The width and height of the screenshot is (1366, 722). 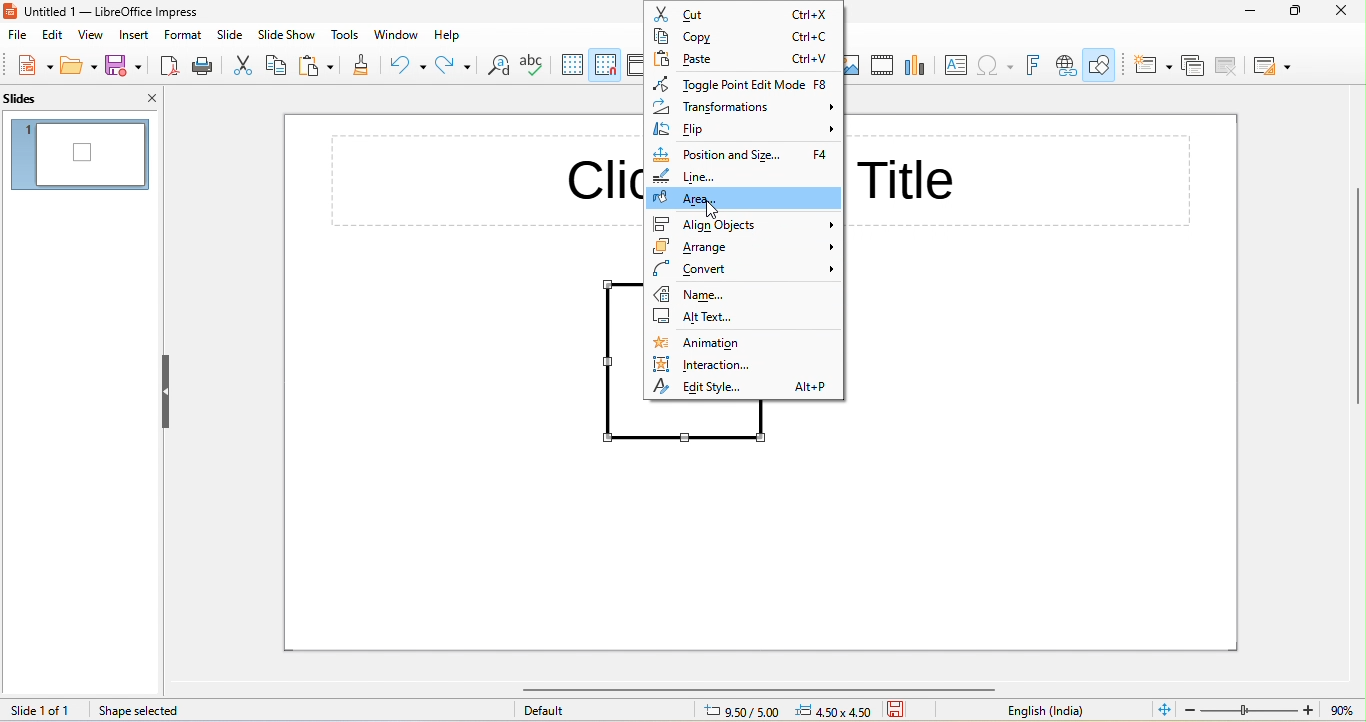 What do you see at coordinates (133, 35) in the screenshot?
I see `insert` at bounding box center [133, 35].